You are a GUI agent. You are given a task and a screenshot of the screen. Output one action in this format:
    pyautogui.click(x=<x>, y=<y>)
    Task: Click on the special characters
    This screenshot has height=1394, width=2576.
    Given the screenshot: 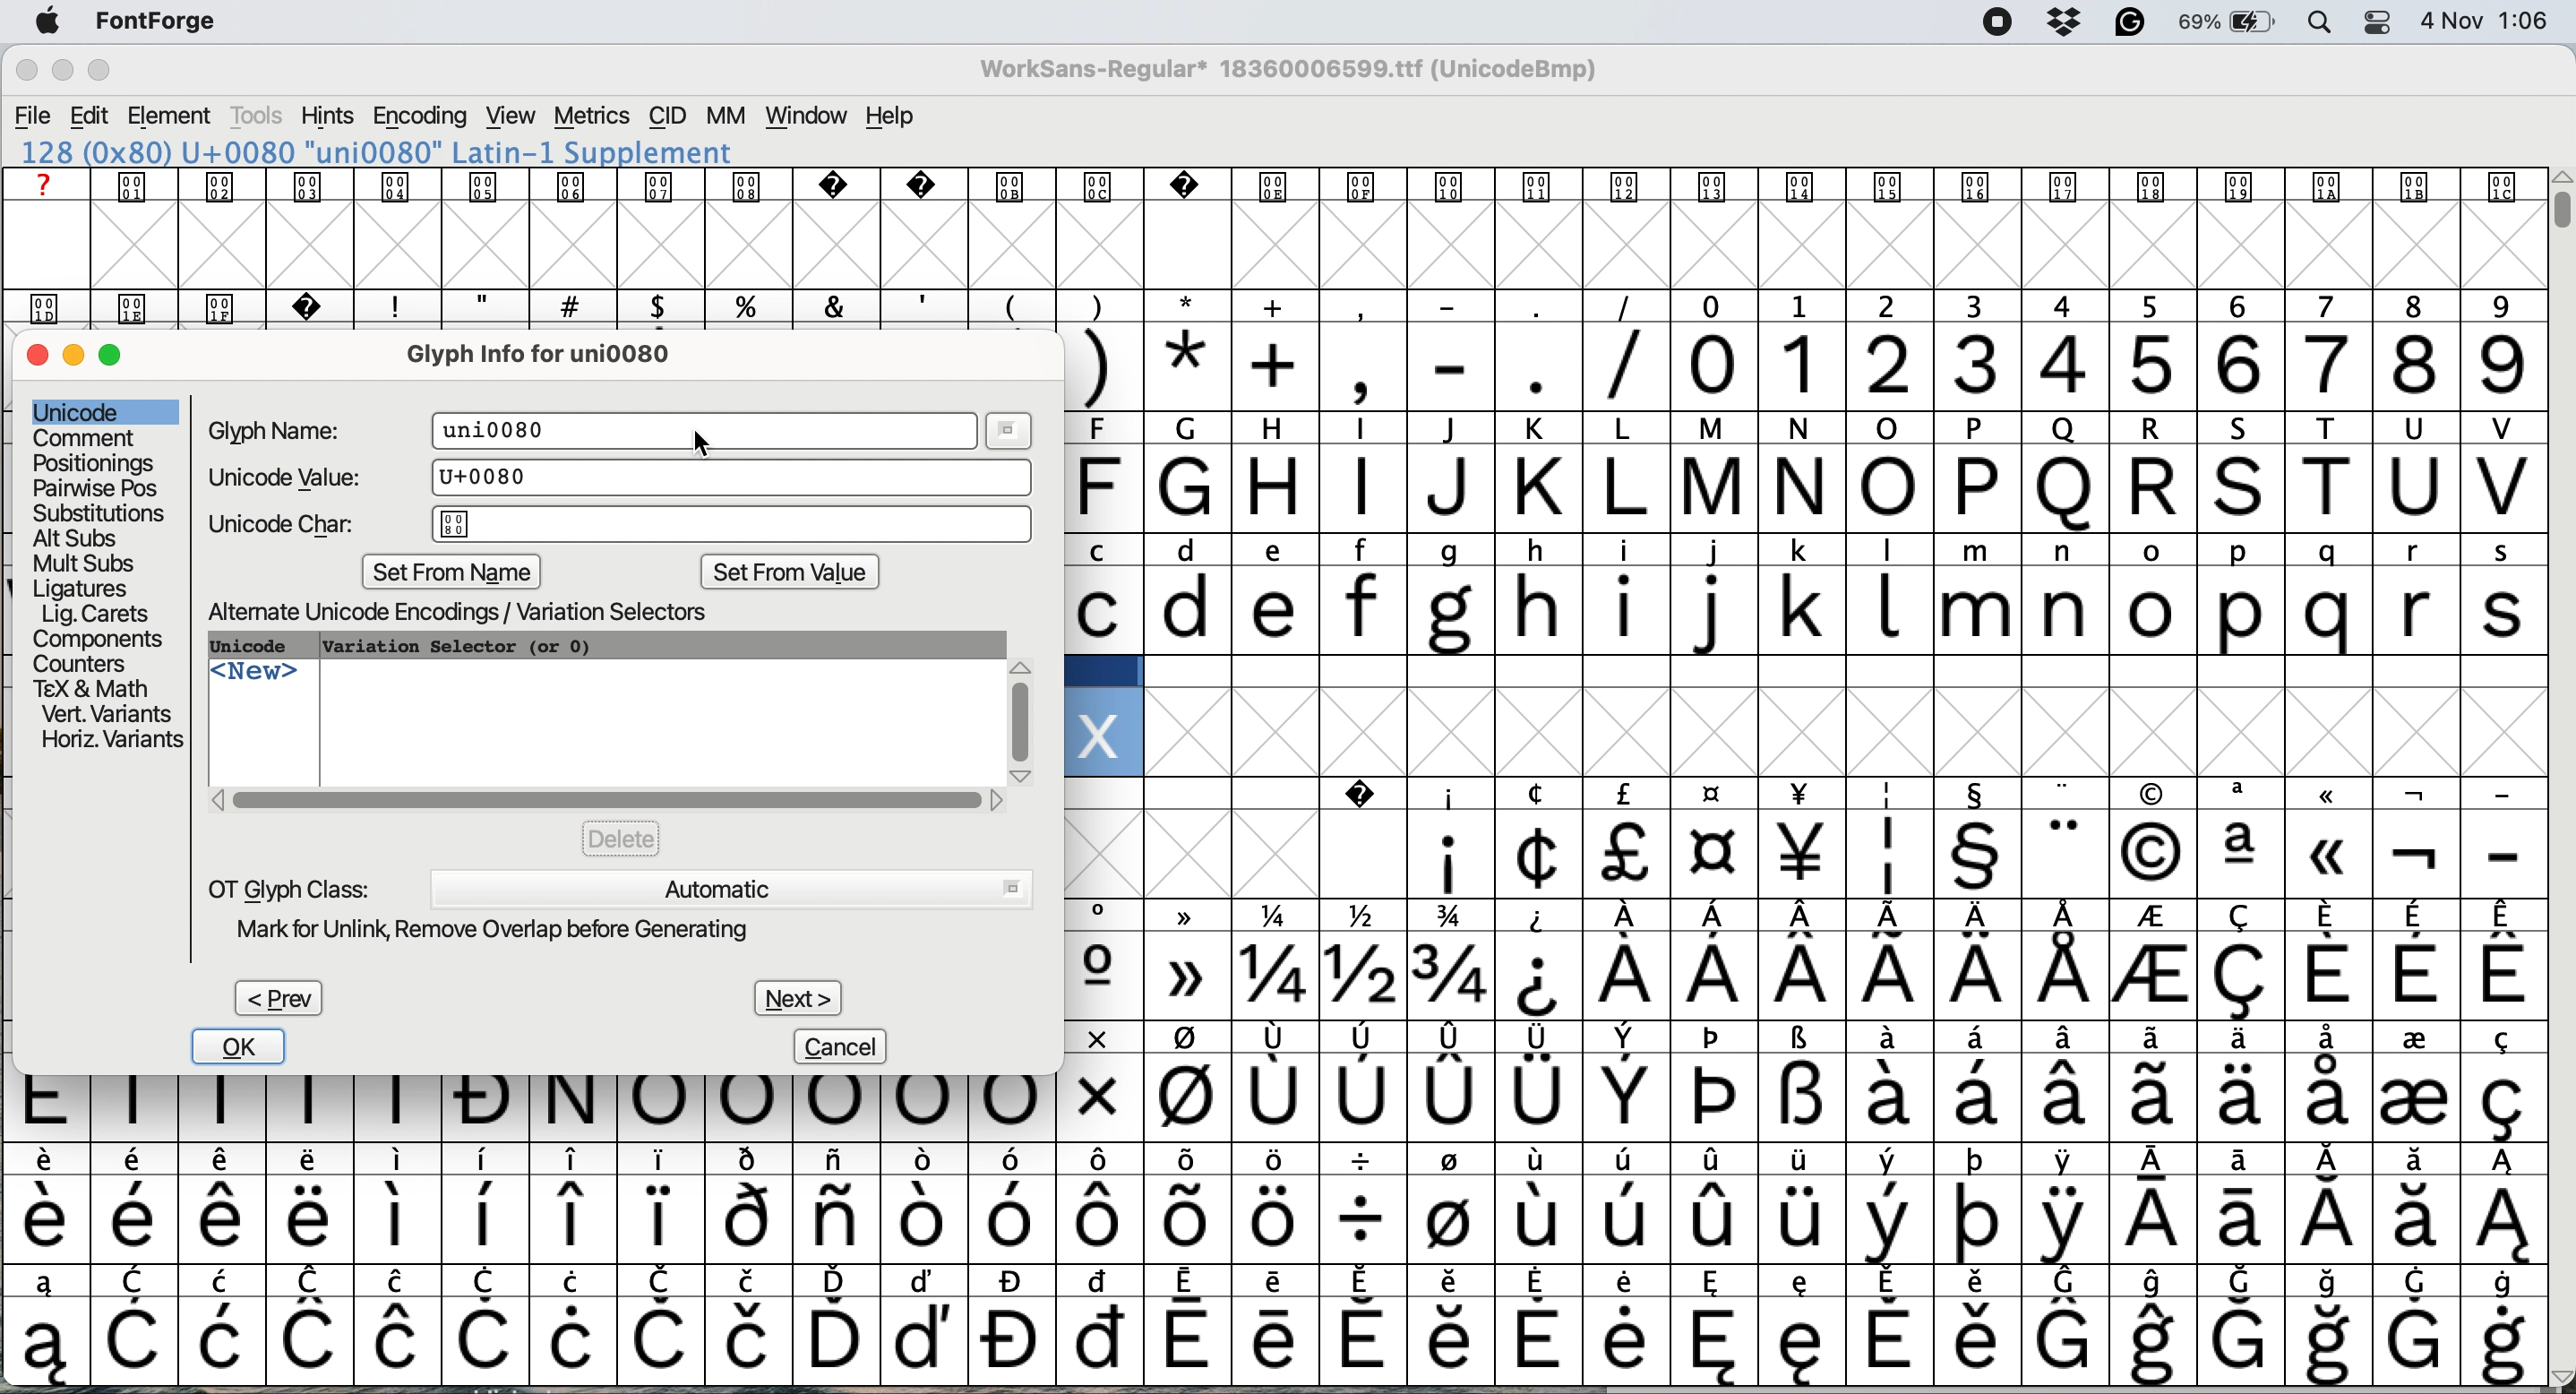 What is the action you would take?
    pyautogui.click(x=1808, y=1041)
    